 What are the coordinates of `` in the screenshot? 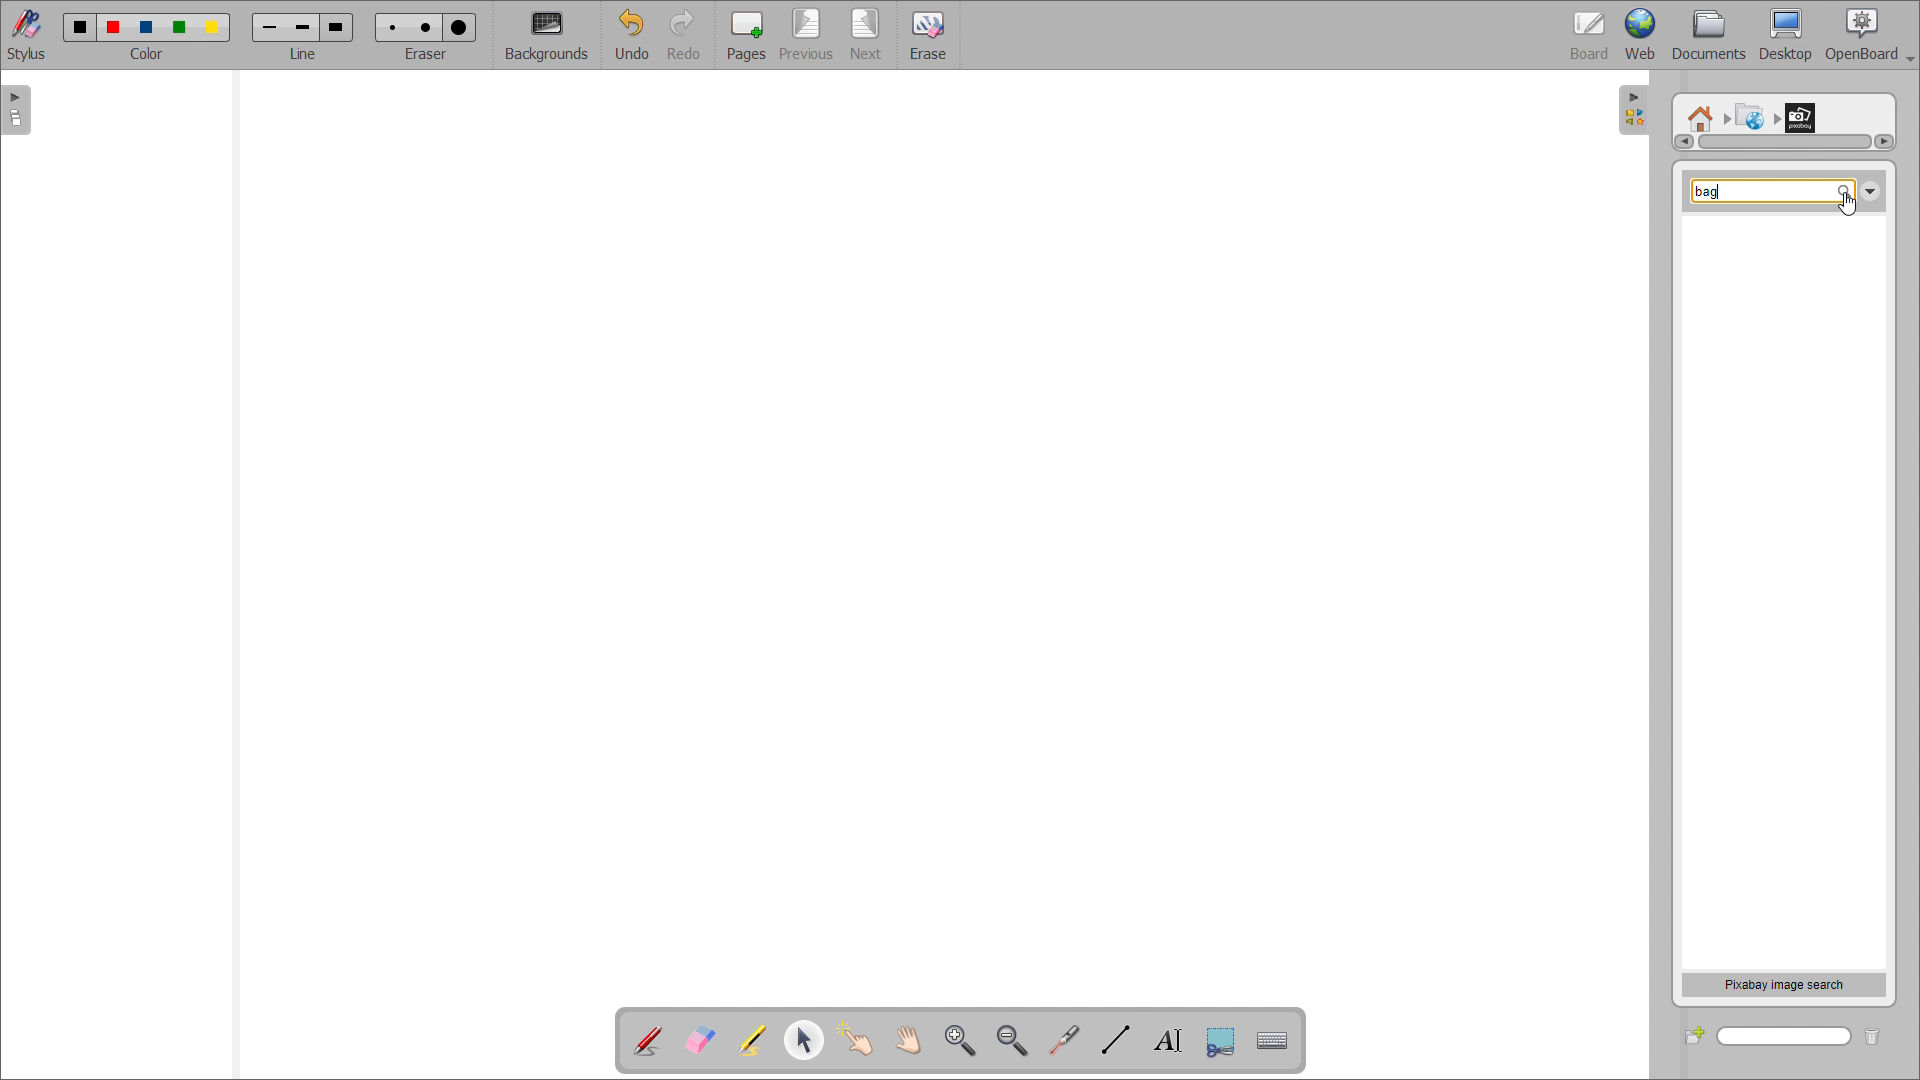 It's located at (1220, 1042).